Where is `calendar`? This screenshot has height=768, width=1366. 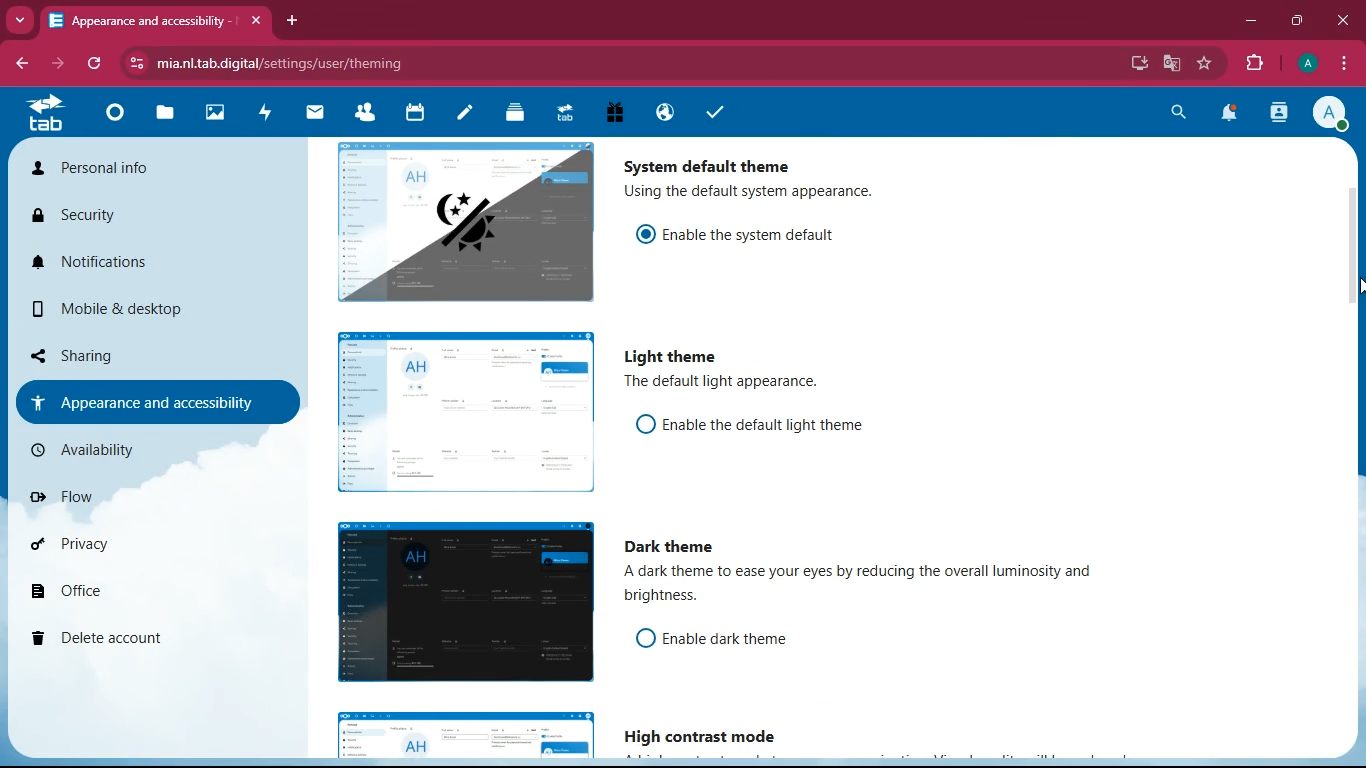 calendar is located at coordinates (415, 114).